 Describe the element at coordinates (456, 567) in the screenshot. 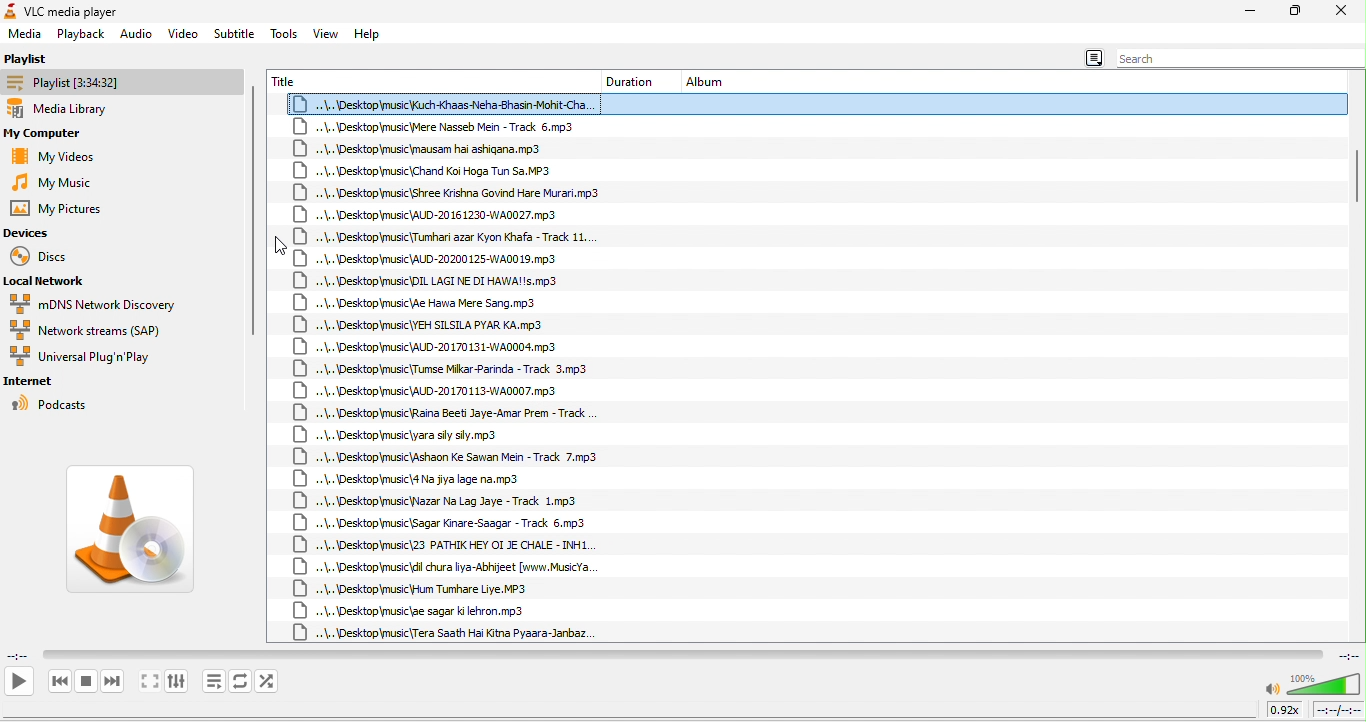

I see `..\..\Desktopmusic\dil chura liya-Abhijeet [www.MusicYa.` at that location.